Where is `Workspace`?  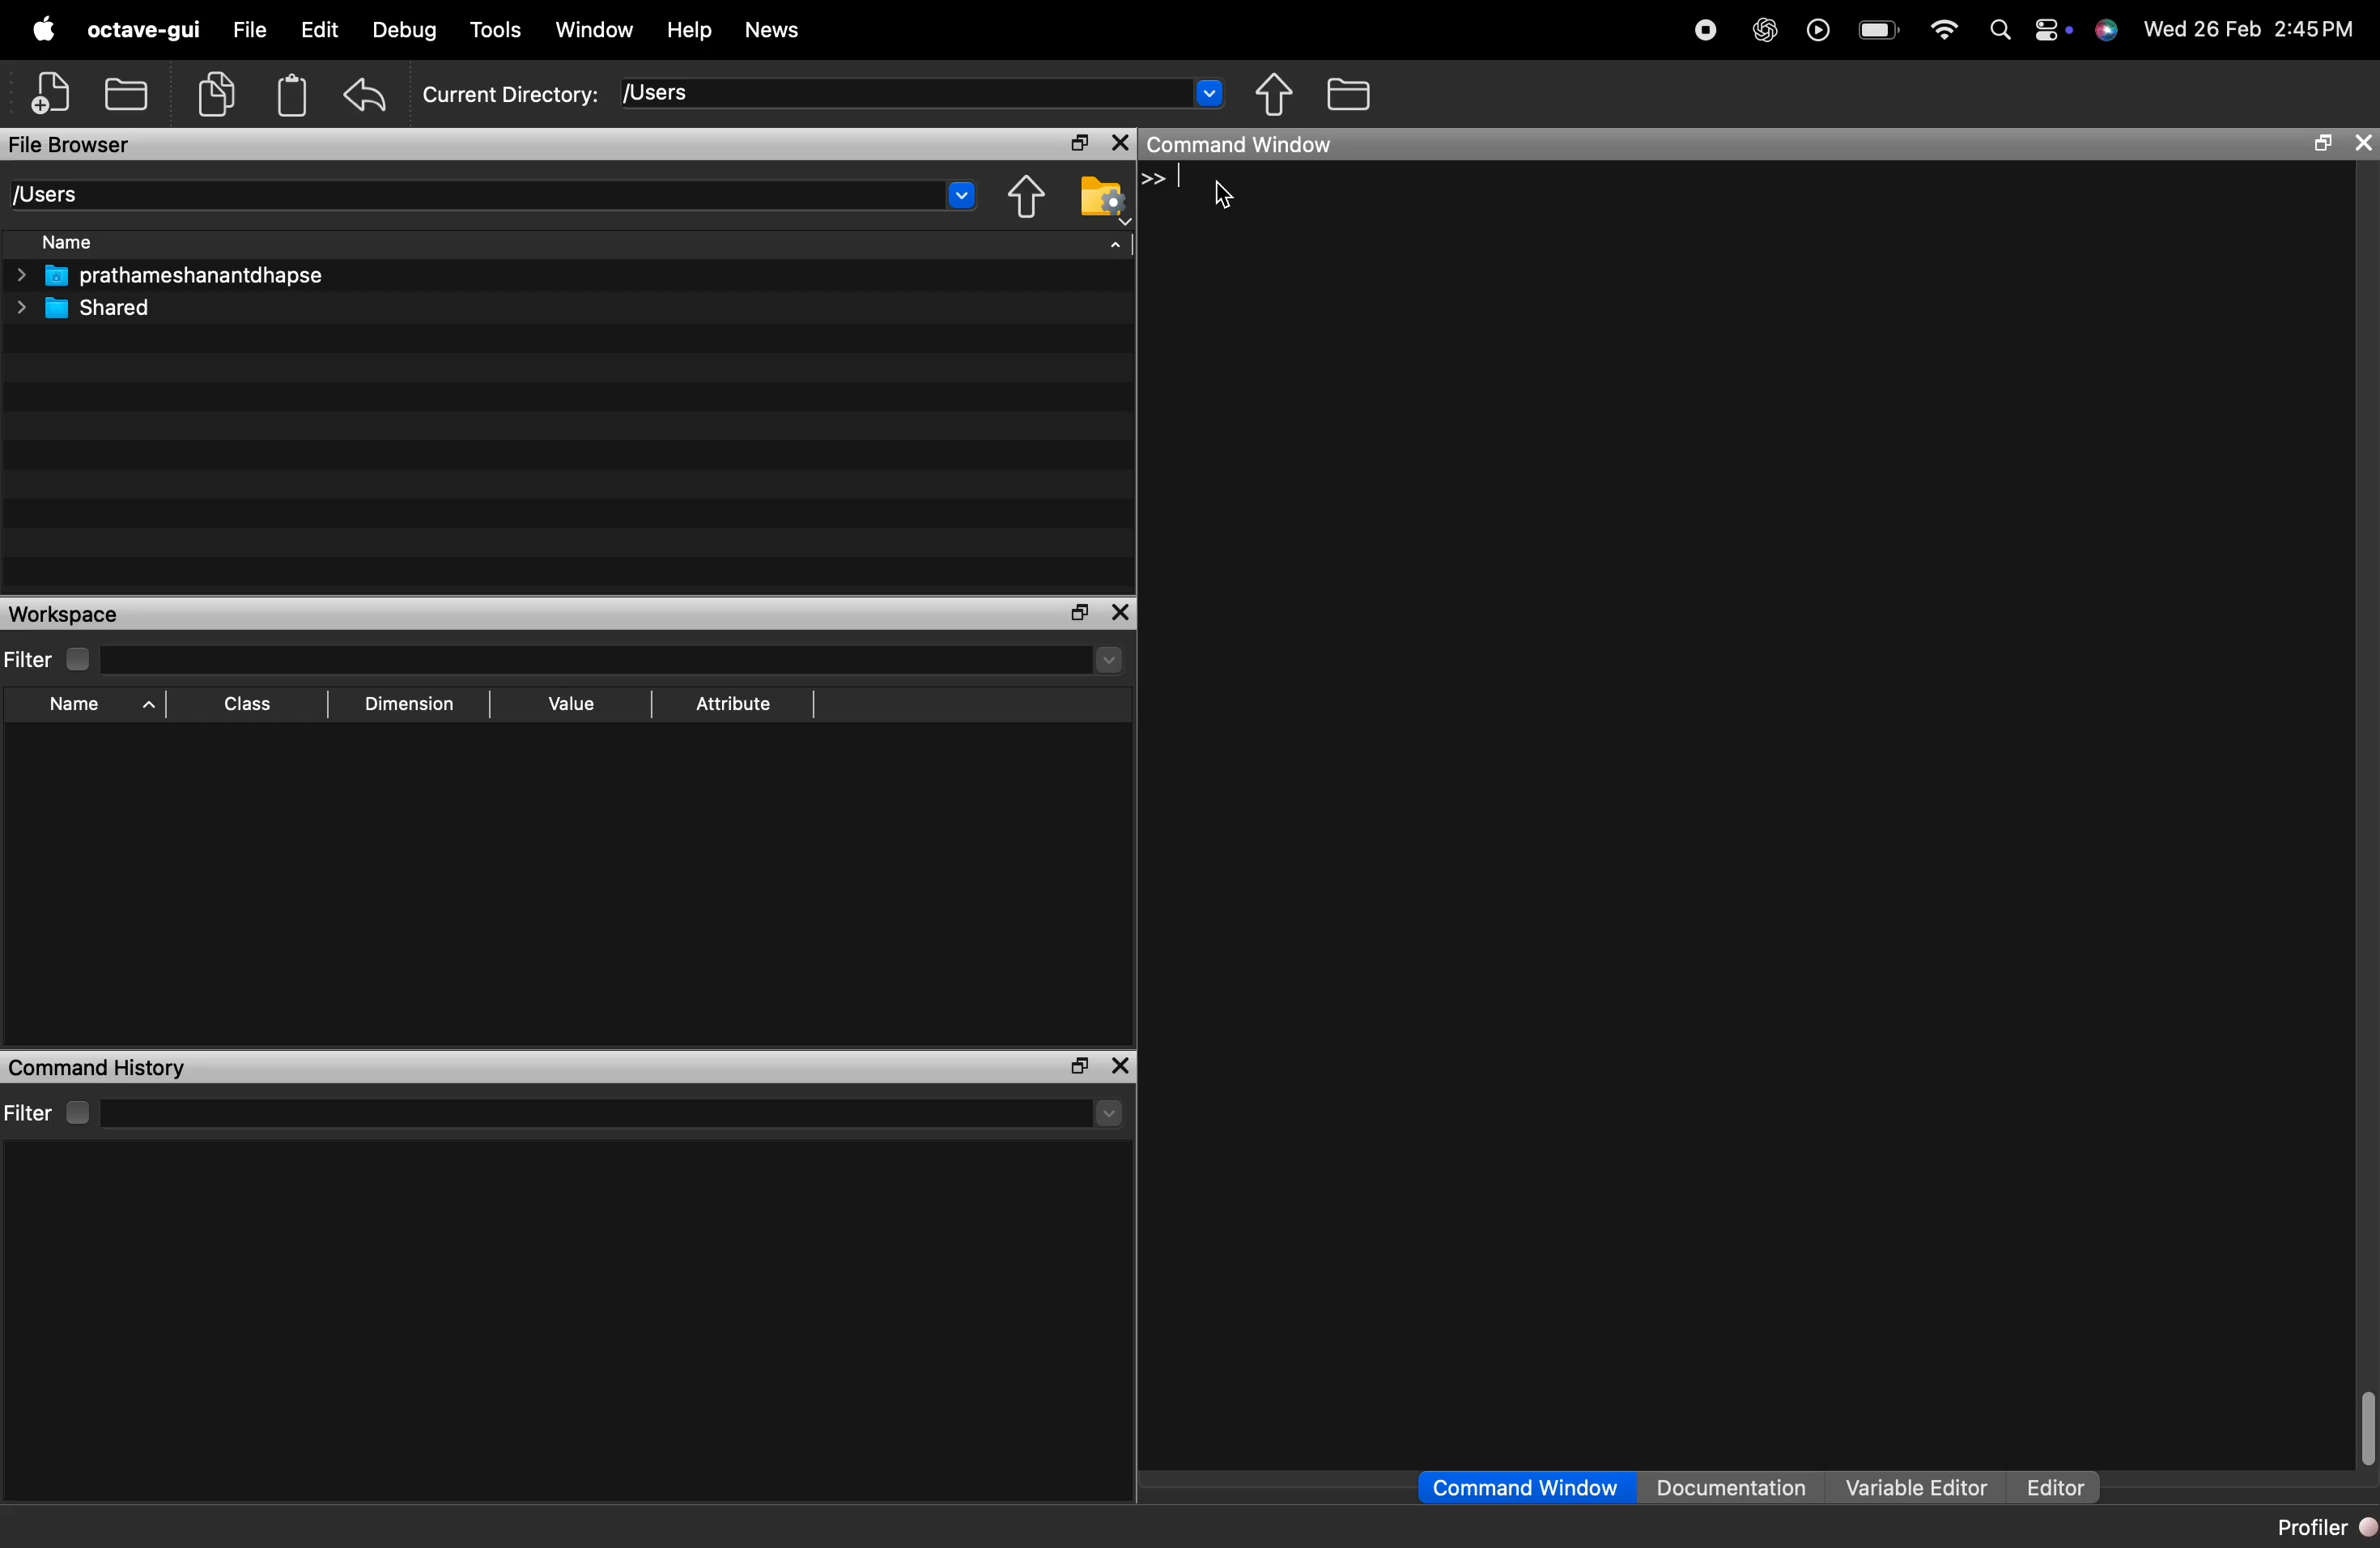 Workspace is located at coordinates (63, 613).